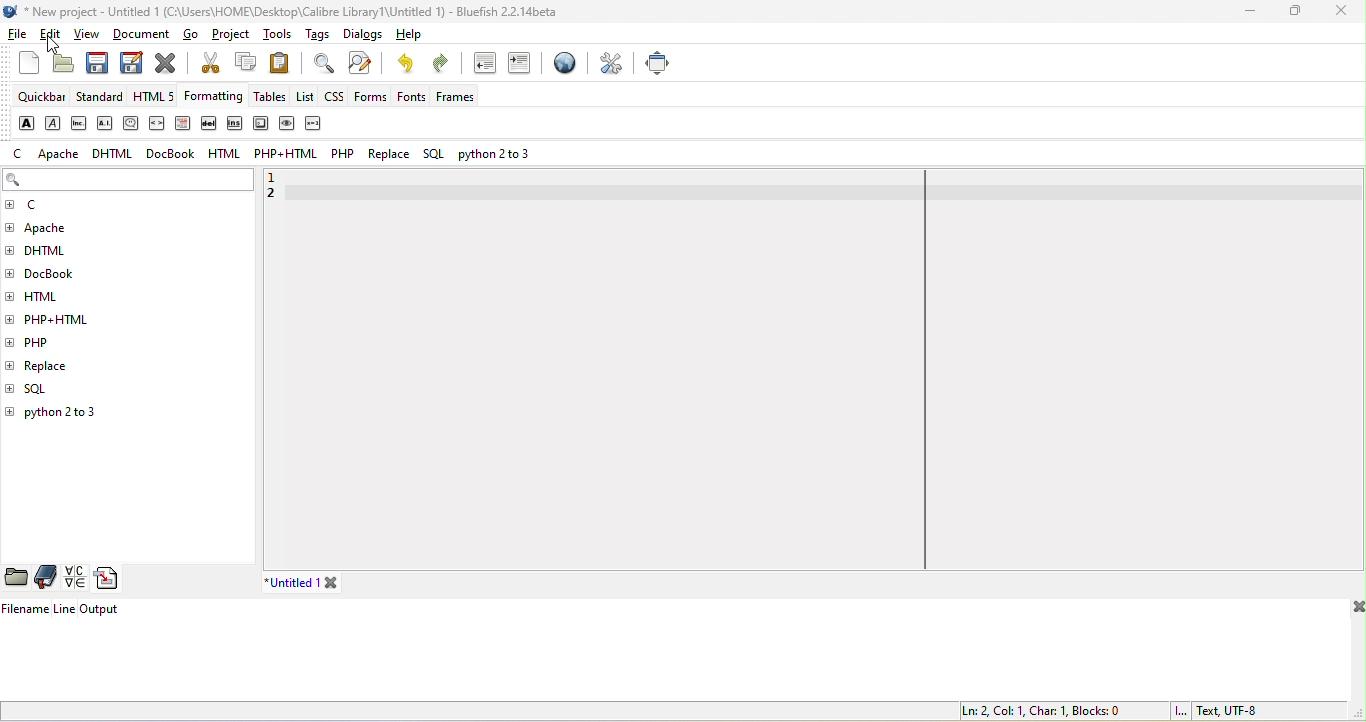 The image size is (1366, 722). Describe the element at coordinates (65, 318) in the screenshot. I see `php+html` at that location.